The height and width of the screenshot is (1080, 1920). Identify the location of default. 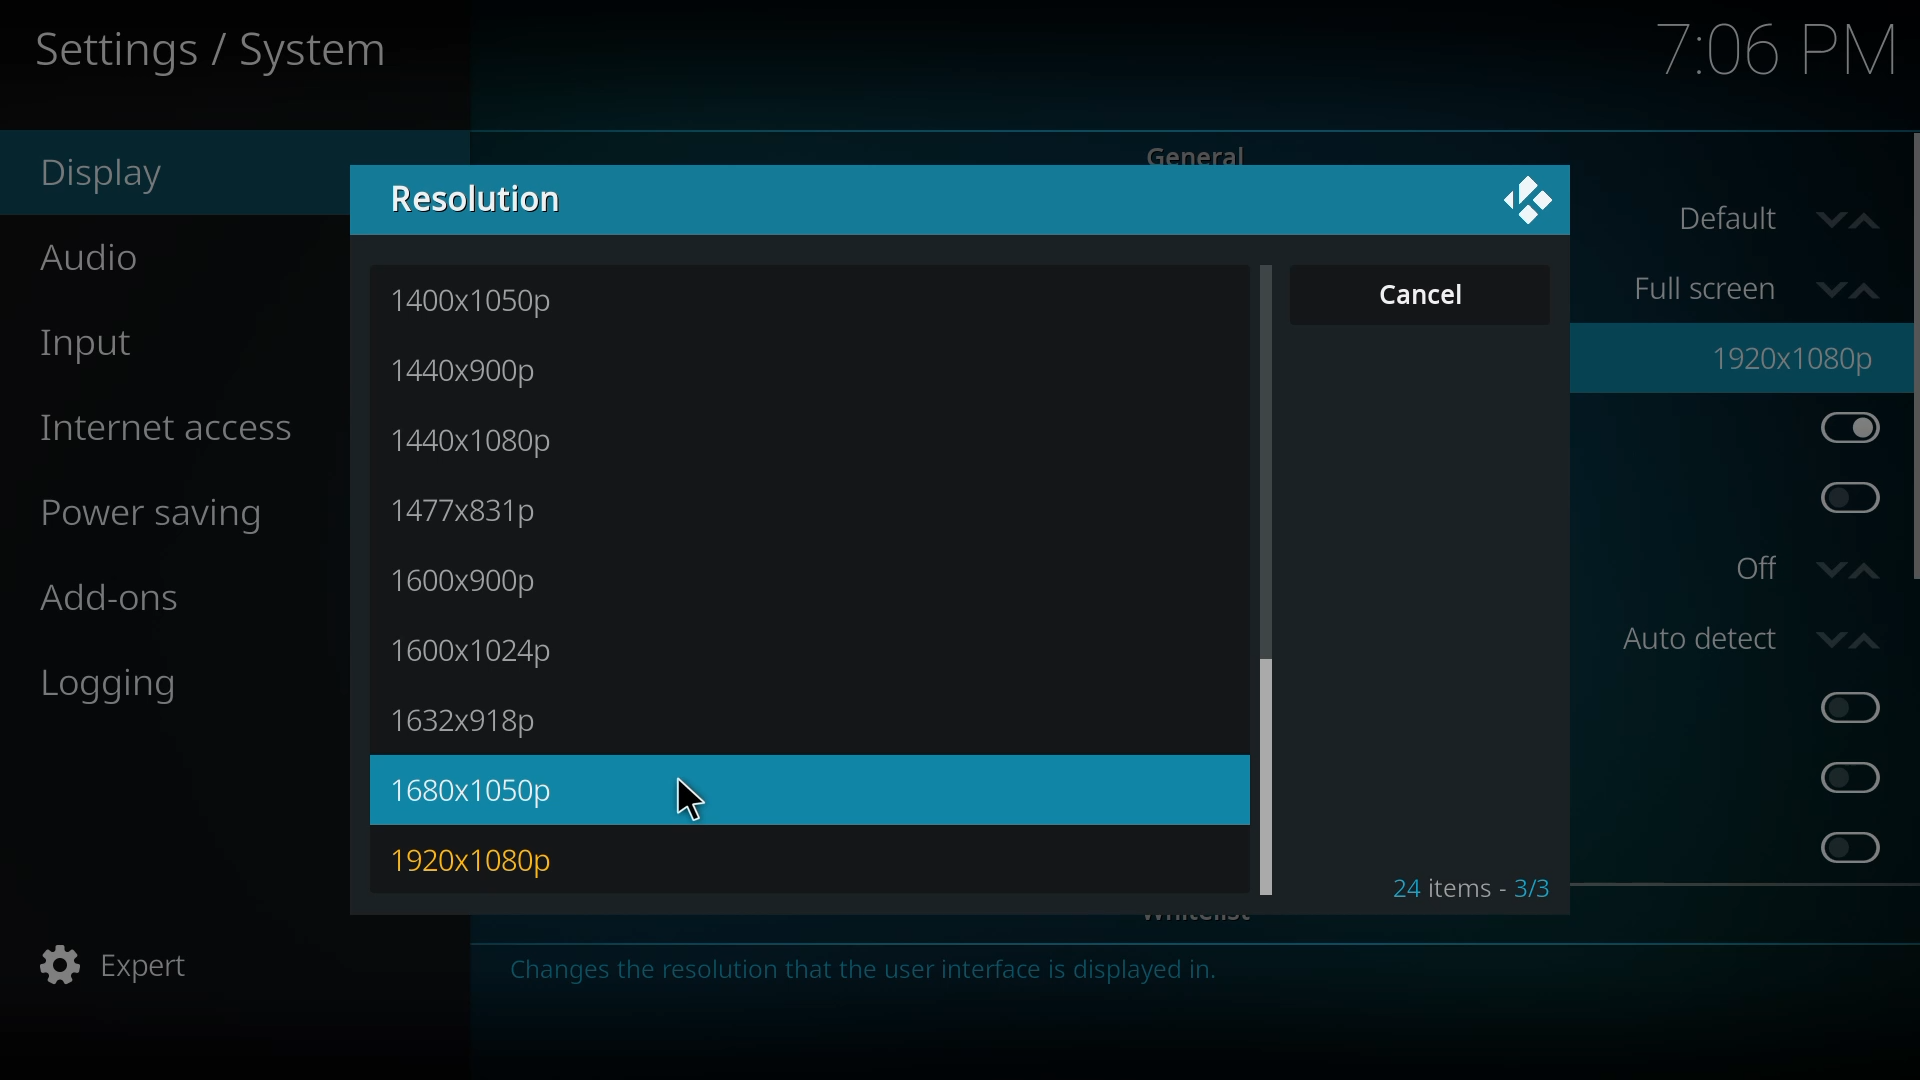
(1772, 221).